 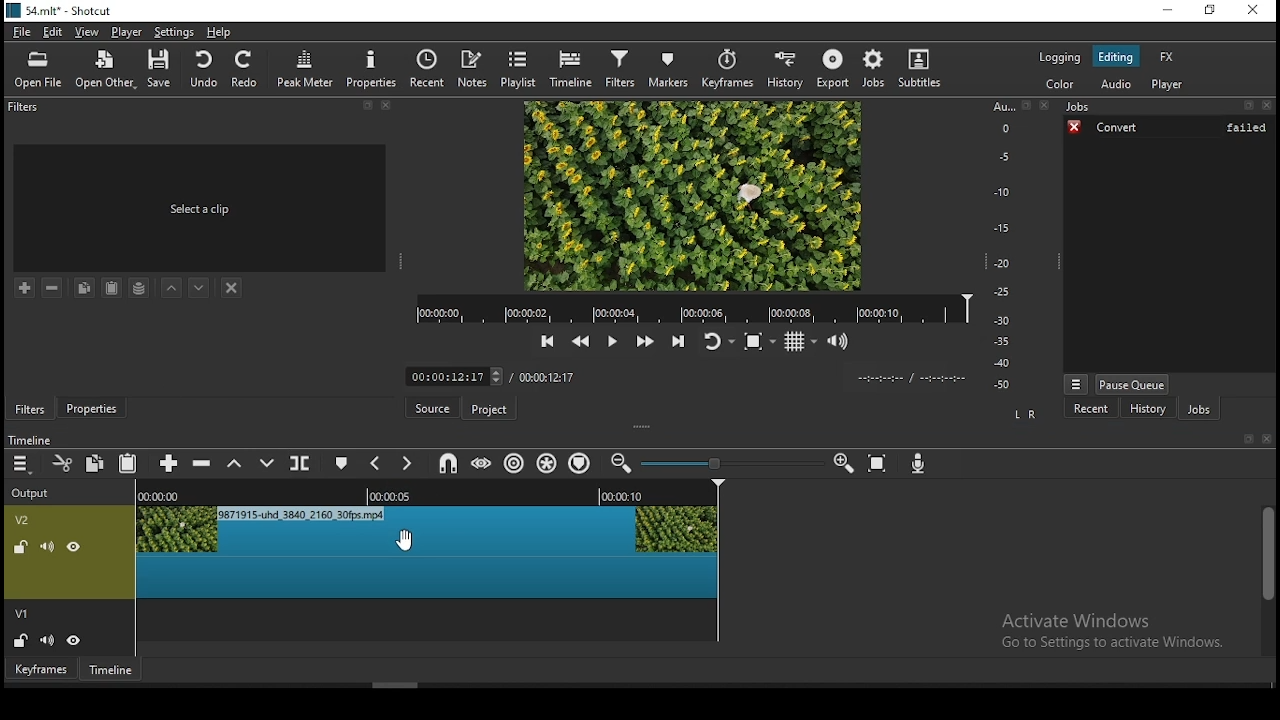 What do you see at coordinates (75, 548) in the screenshot?
I see `view/hide` at bounding box center [75, 548].